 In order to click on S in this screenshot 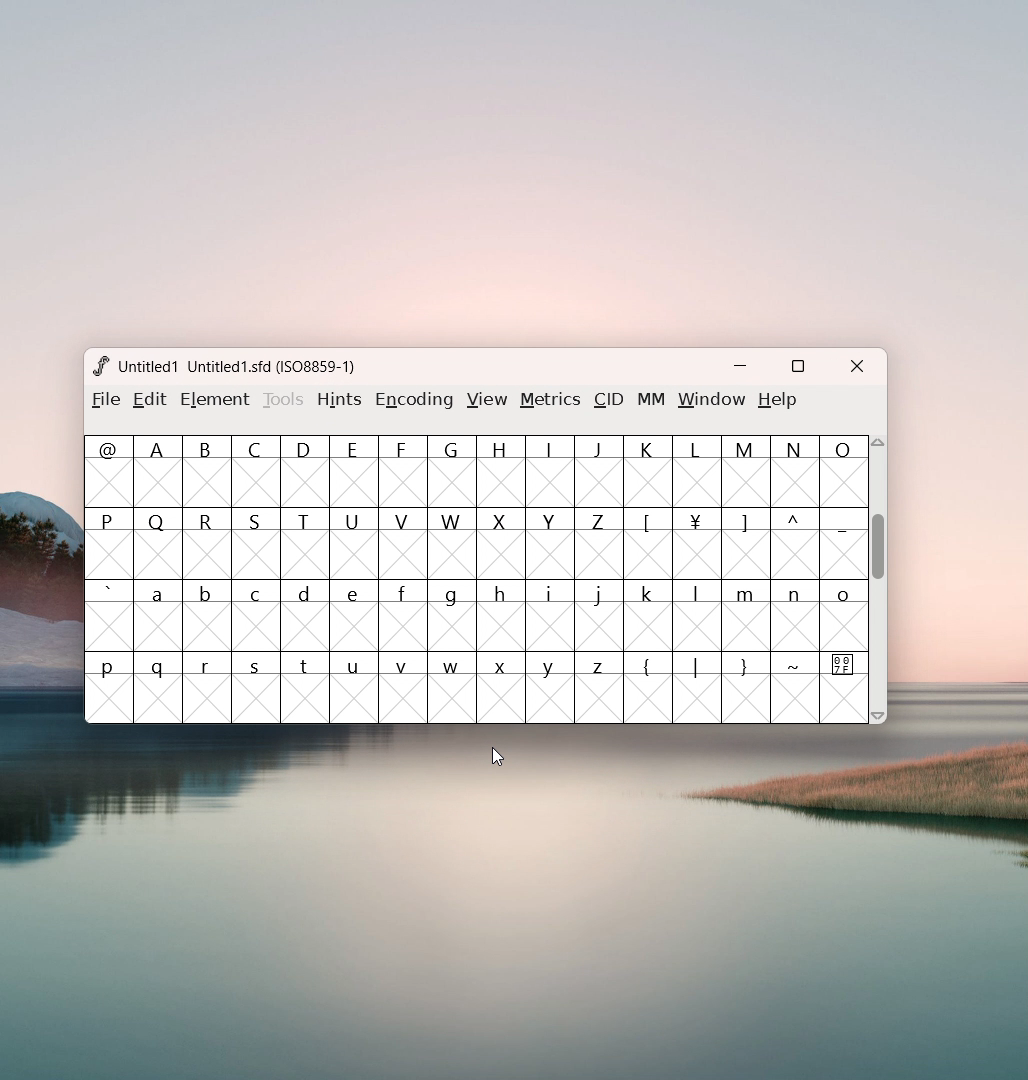, I will do `click(257, 545)`.